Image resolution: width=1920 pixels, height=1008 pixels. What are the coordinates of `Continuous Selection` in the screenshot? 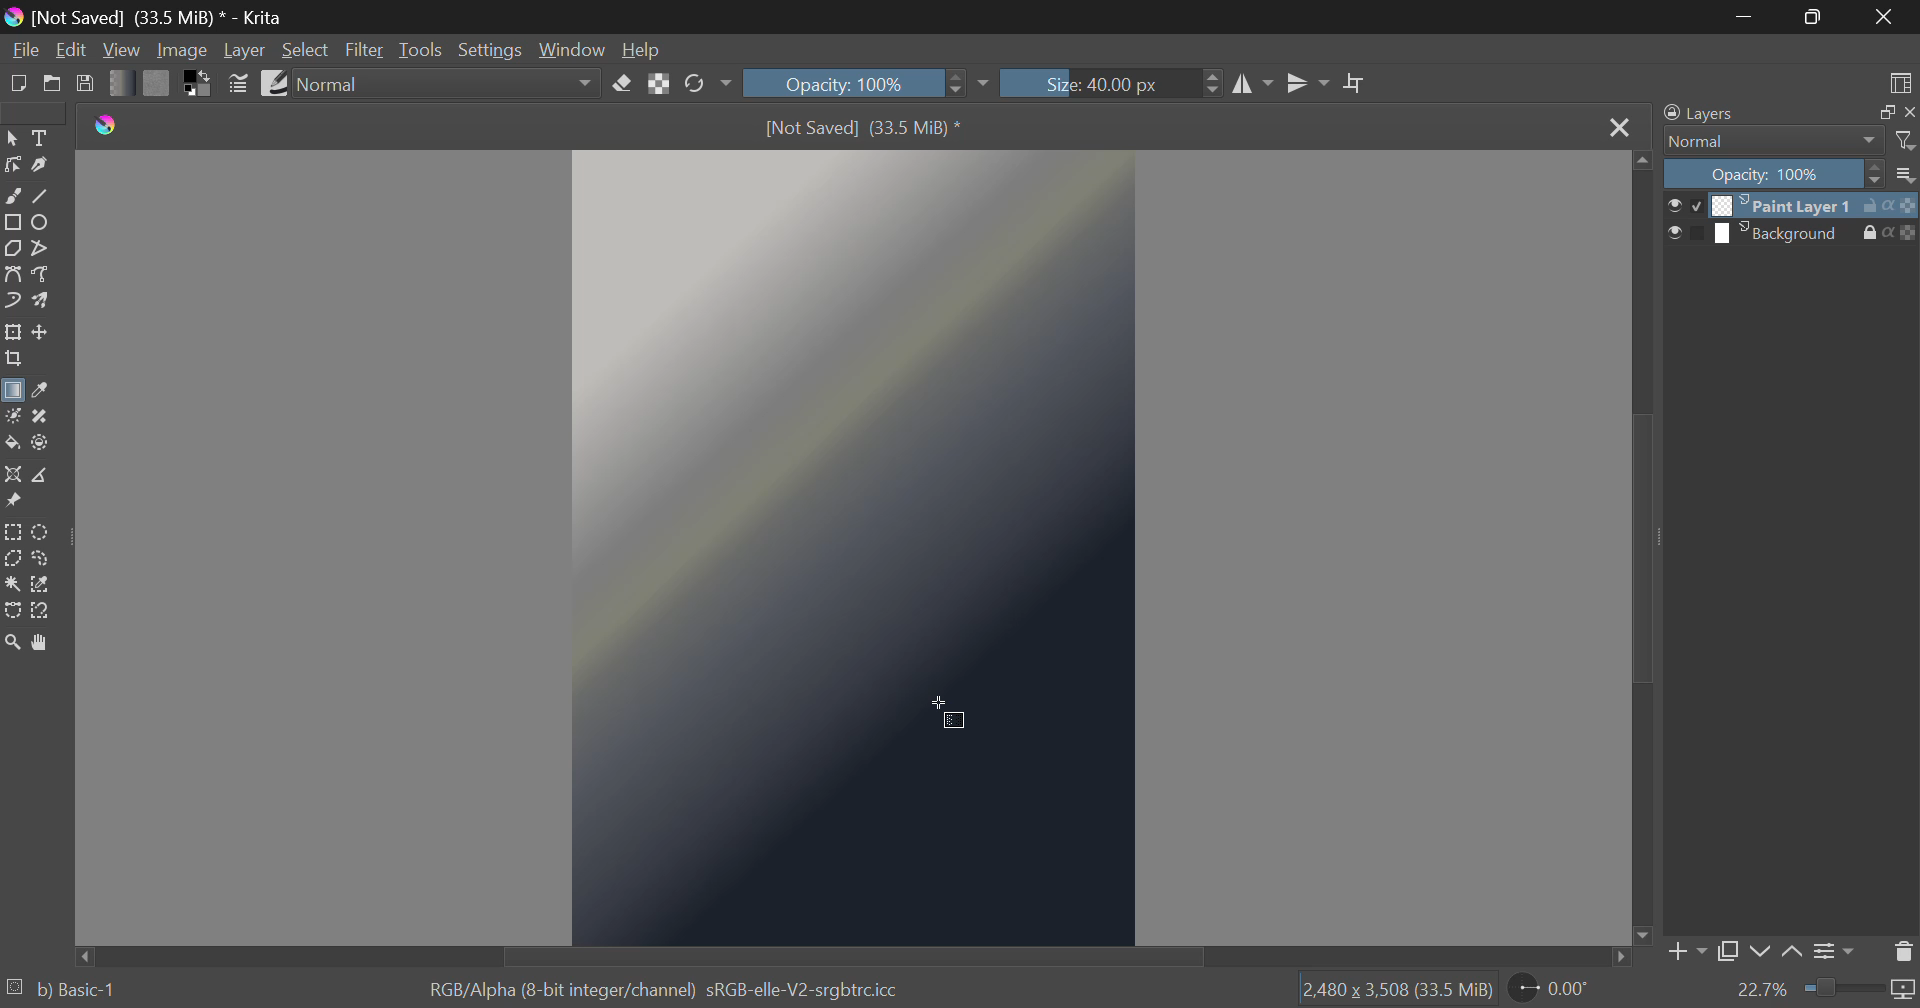 It's located at (12, 583).